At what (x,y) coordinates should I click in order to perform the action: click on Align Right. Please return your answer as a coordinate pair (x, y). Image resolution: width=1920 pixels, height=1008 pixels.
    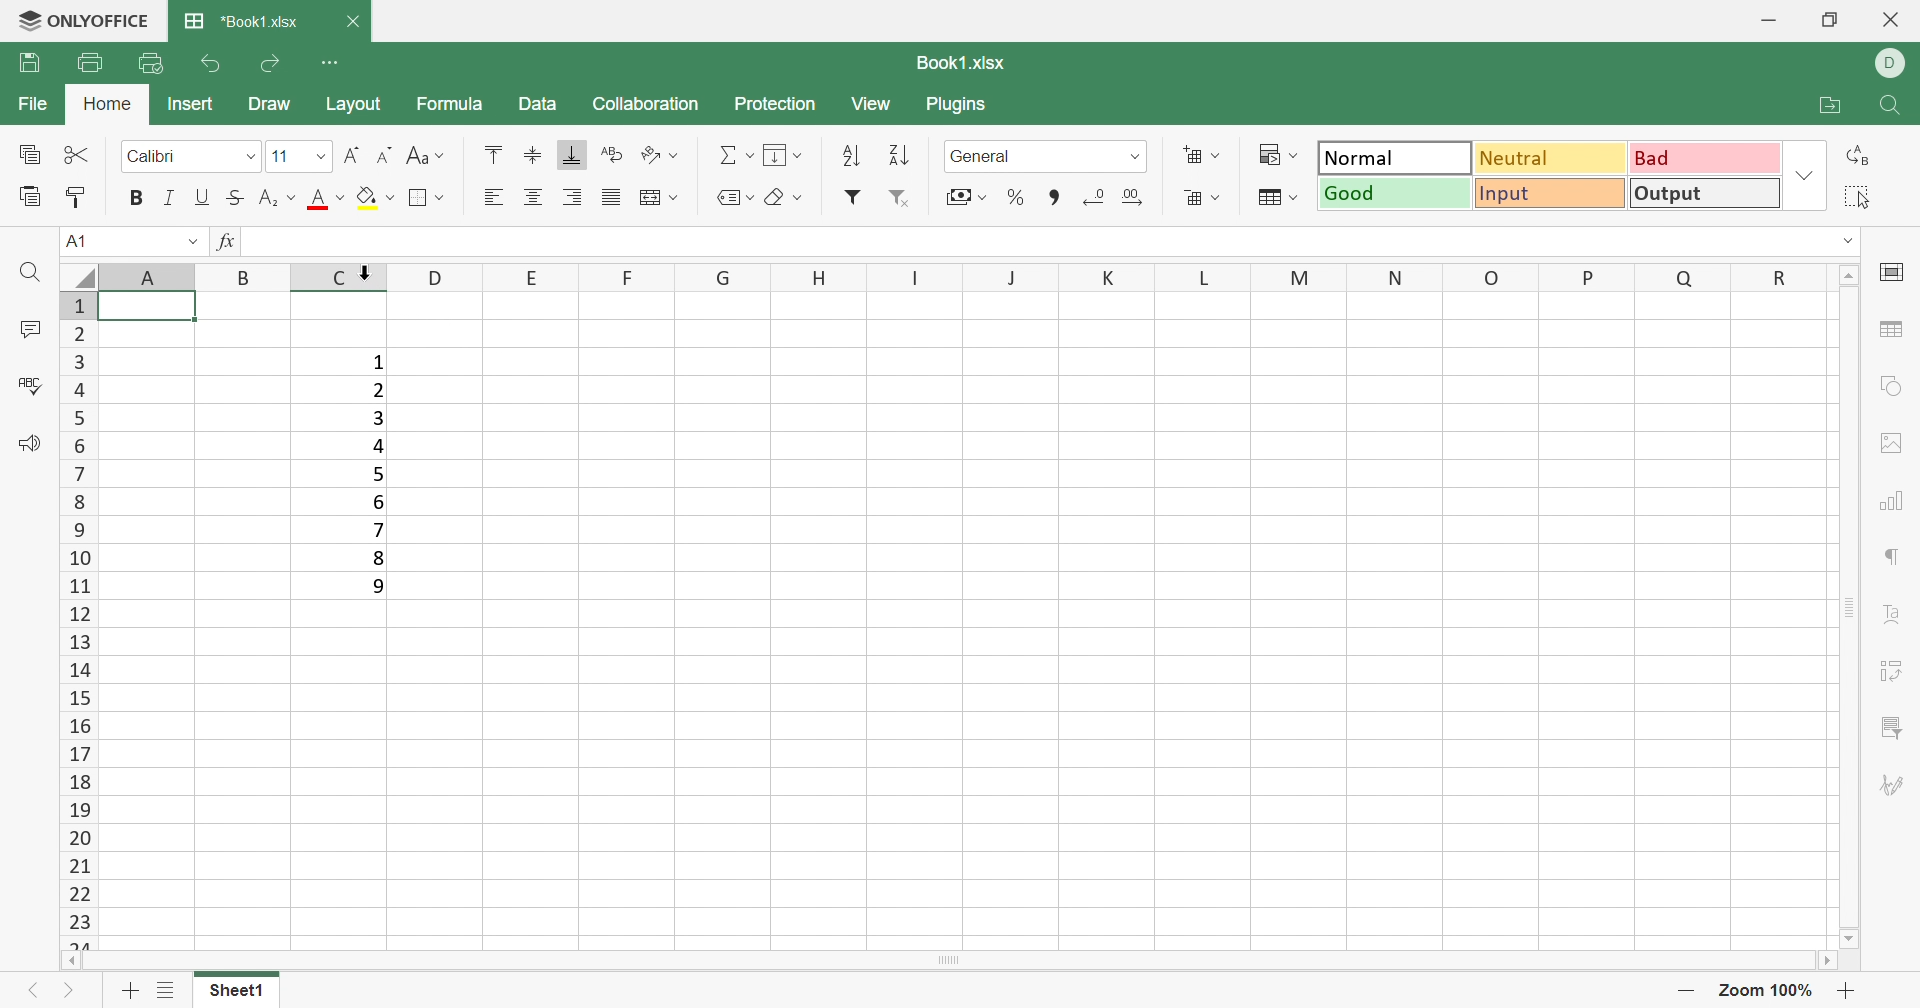
    Looking at the image, I should click on (574, 196).